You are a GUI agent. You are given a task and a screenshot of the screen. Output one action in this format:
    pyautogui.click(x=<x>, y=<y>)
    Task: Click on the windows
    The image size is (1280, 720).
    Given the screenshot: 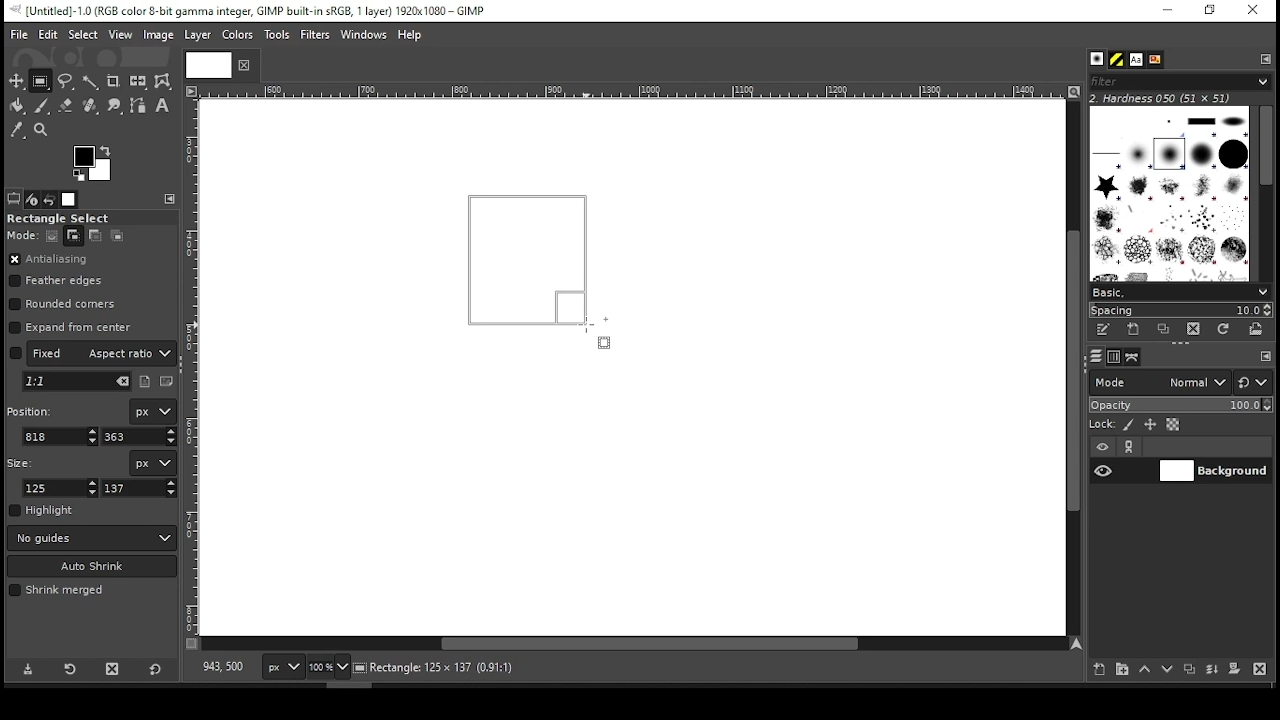 What is the action you would take?
    pyautogui.click(x=365, y=36)
    